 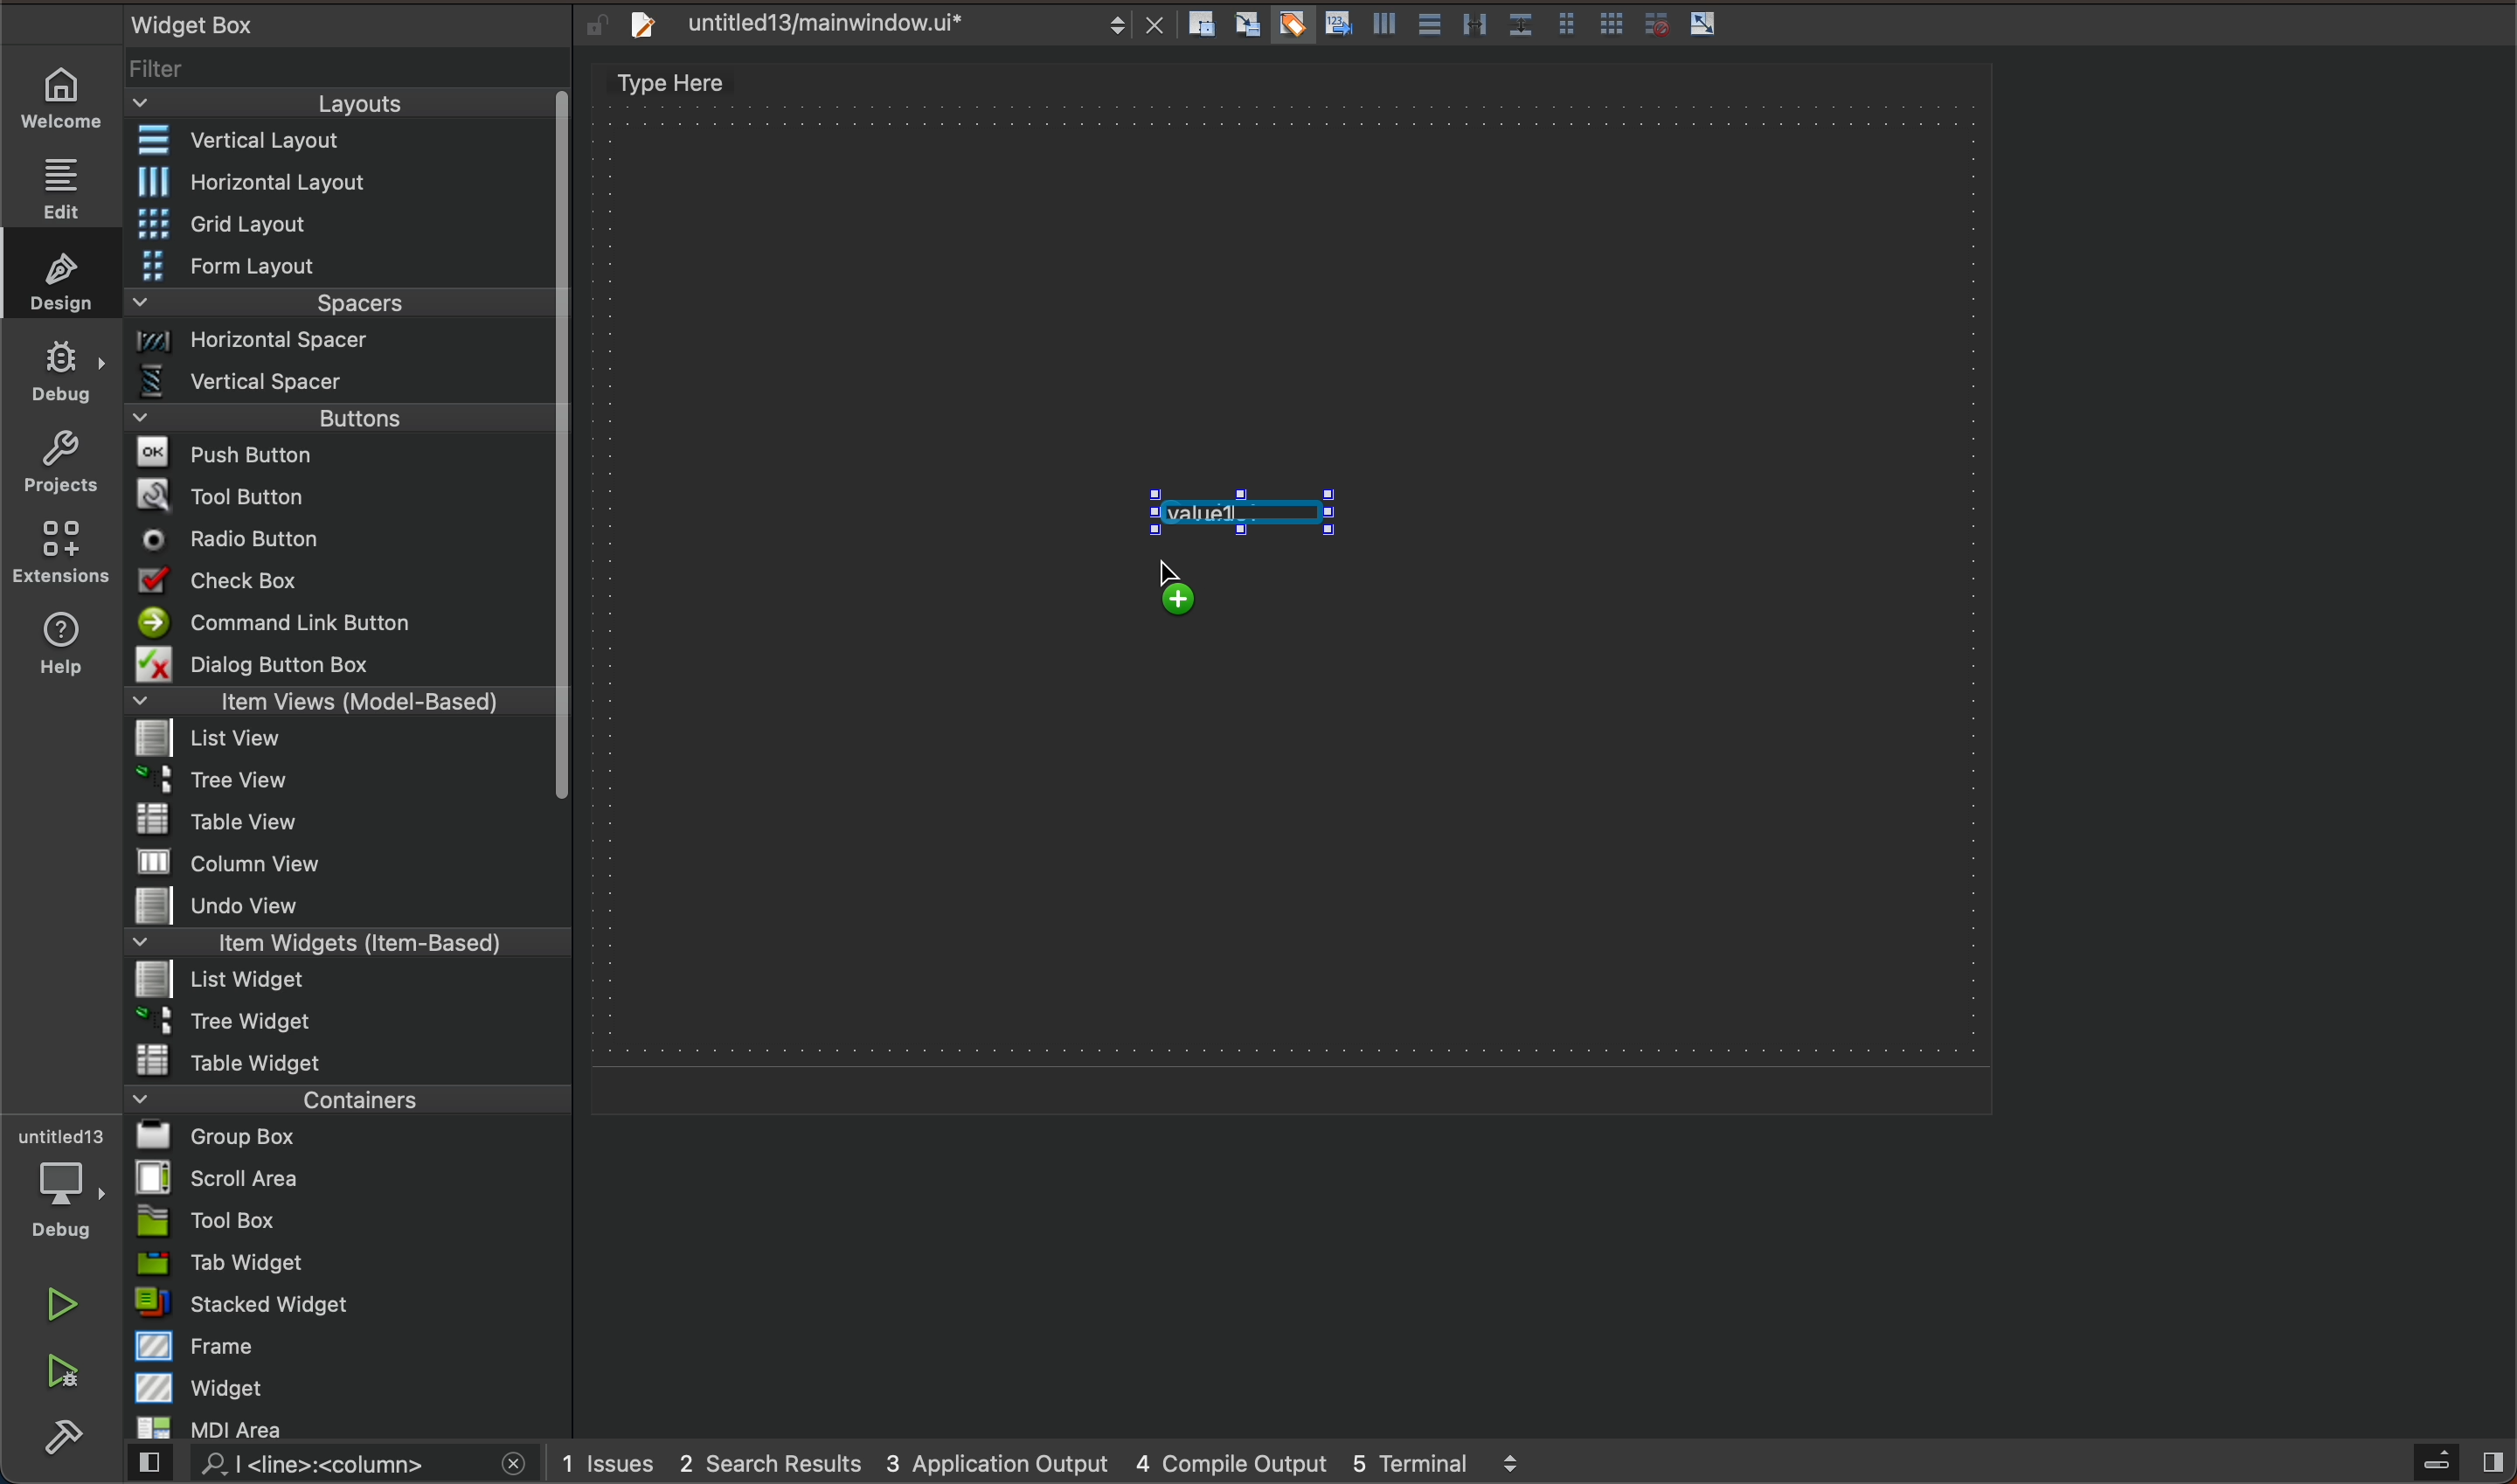 I want to click on search, so click(x=323, y=1465).